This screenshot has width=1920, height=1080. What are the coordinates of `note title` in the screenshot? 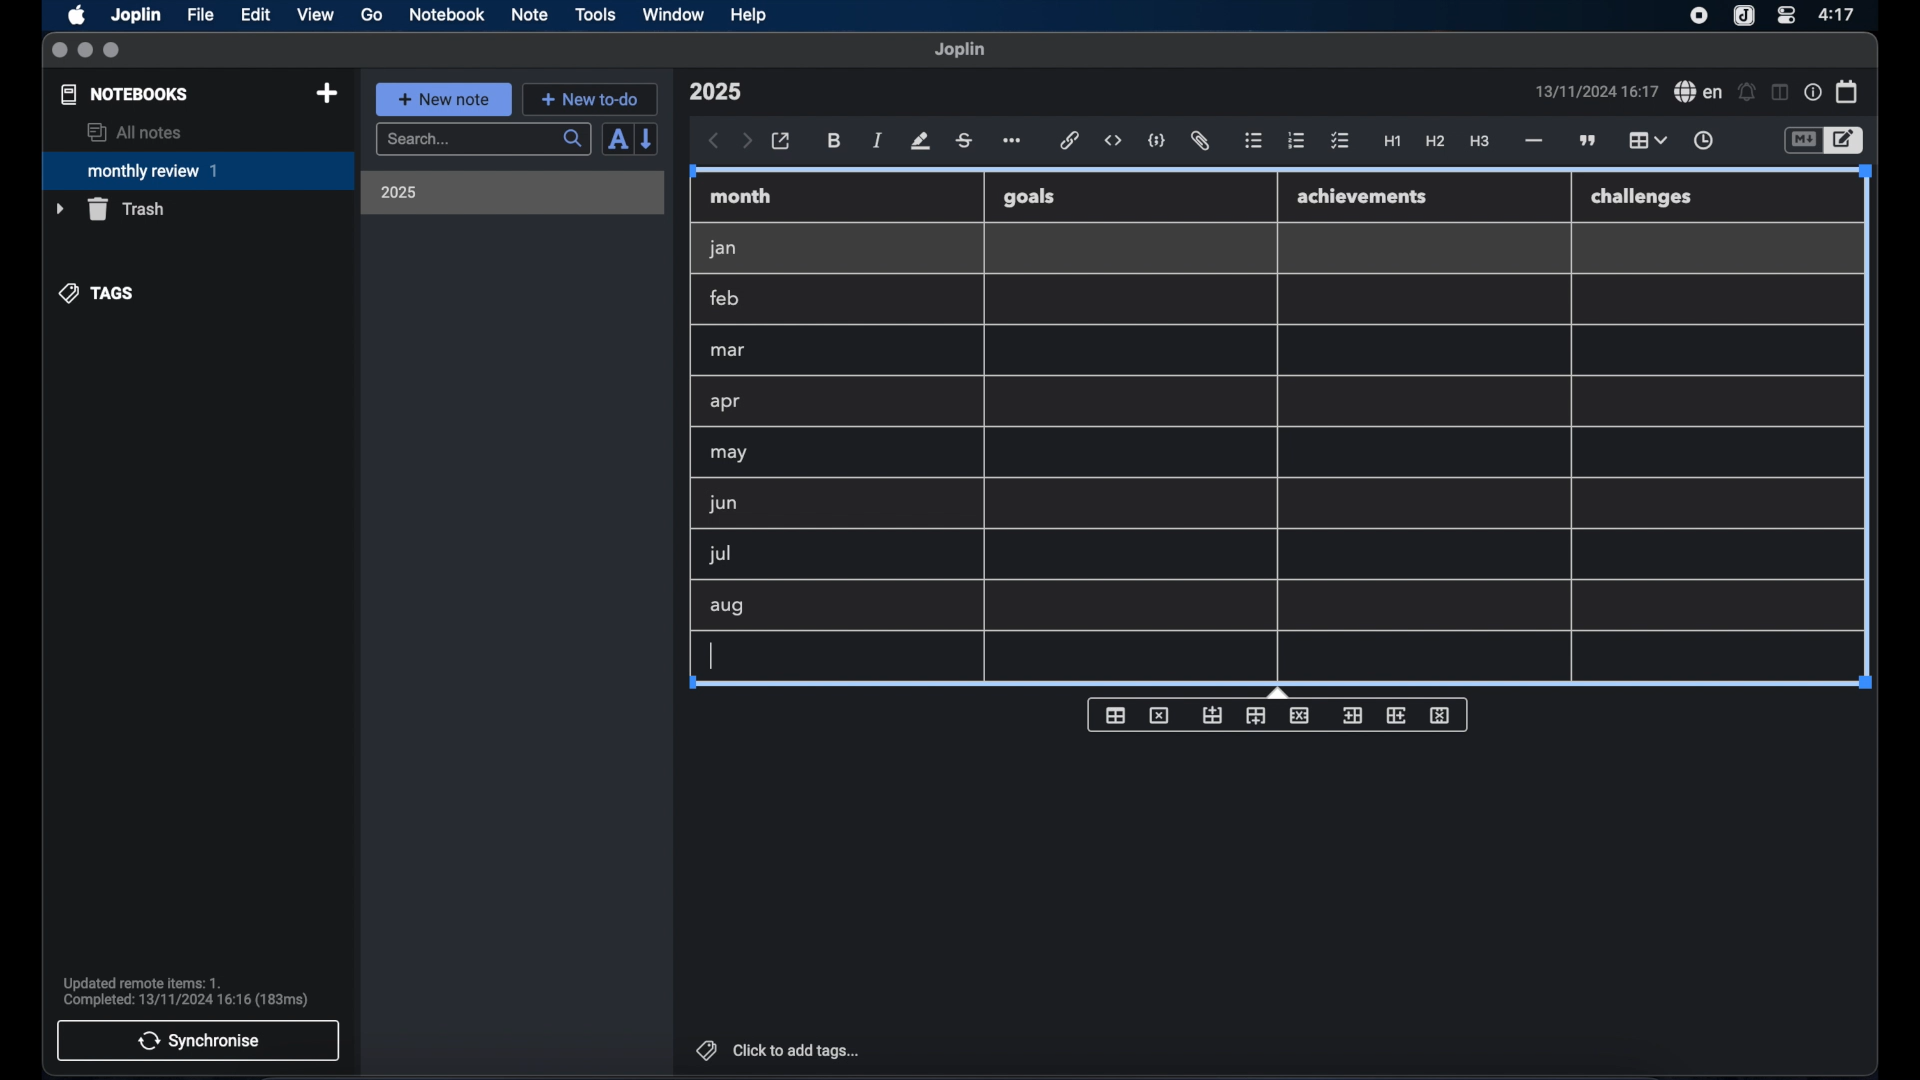 It's located at (715, 92).